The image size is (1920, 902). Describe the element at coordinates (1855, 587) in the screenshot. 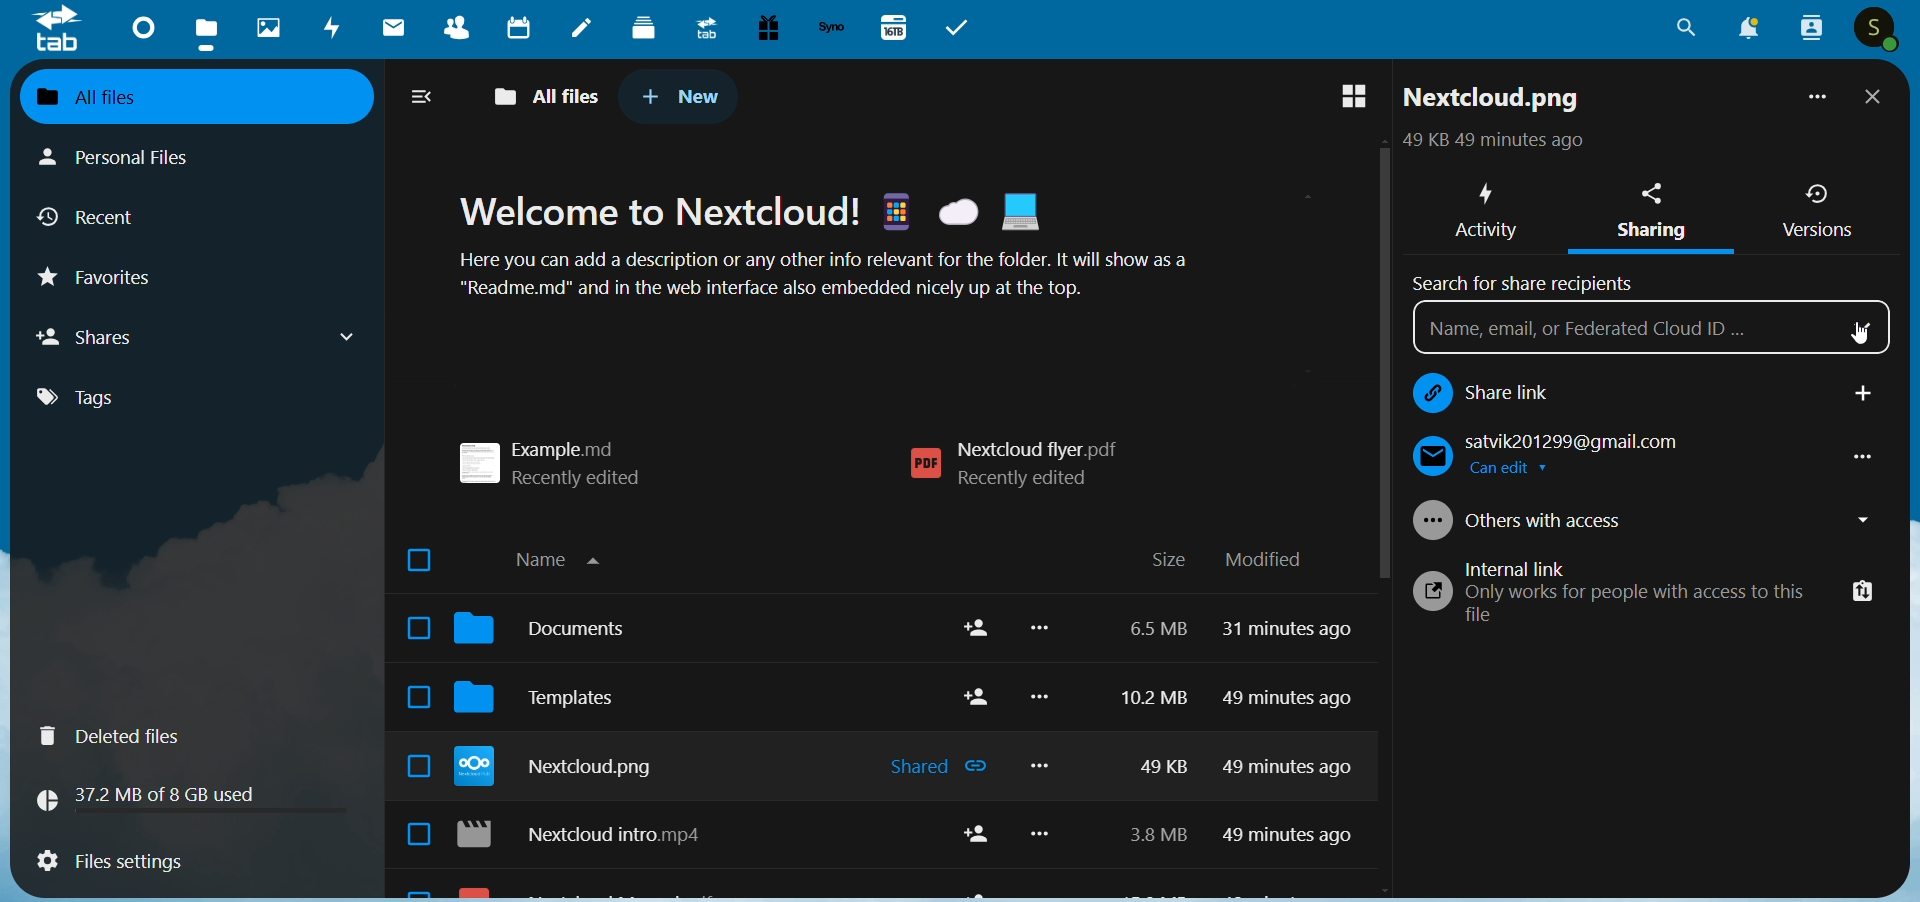

I see `copy link` at that location.